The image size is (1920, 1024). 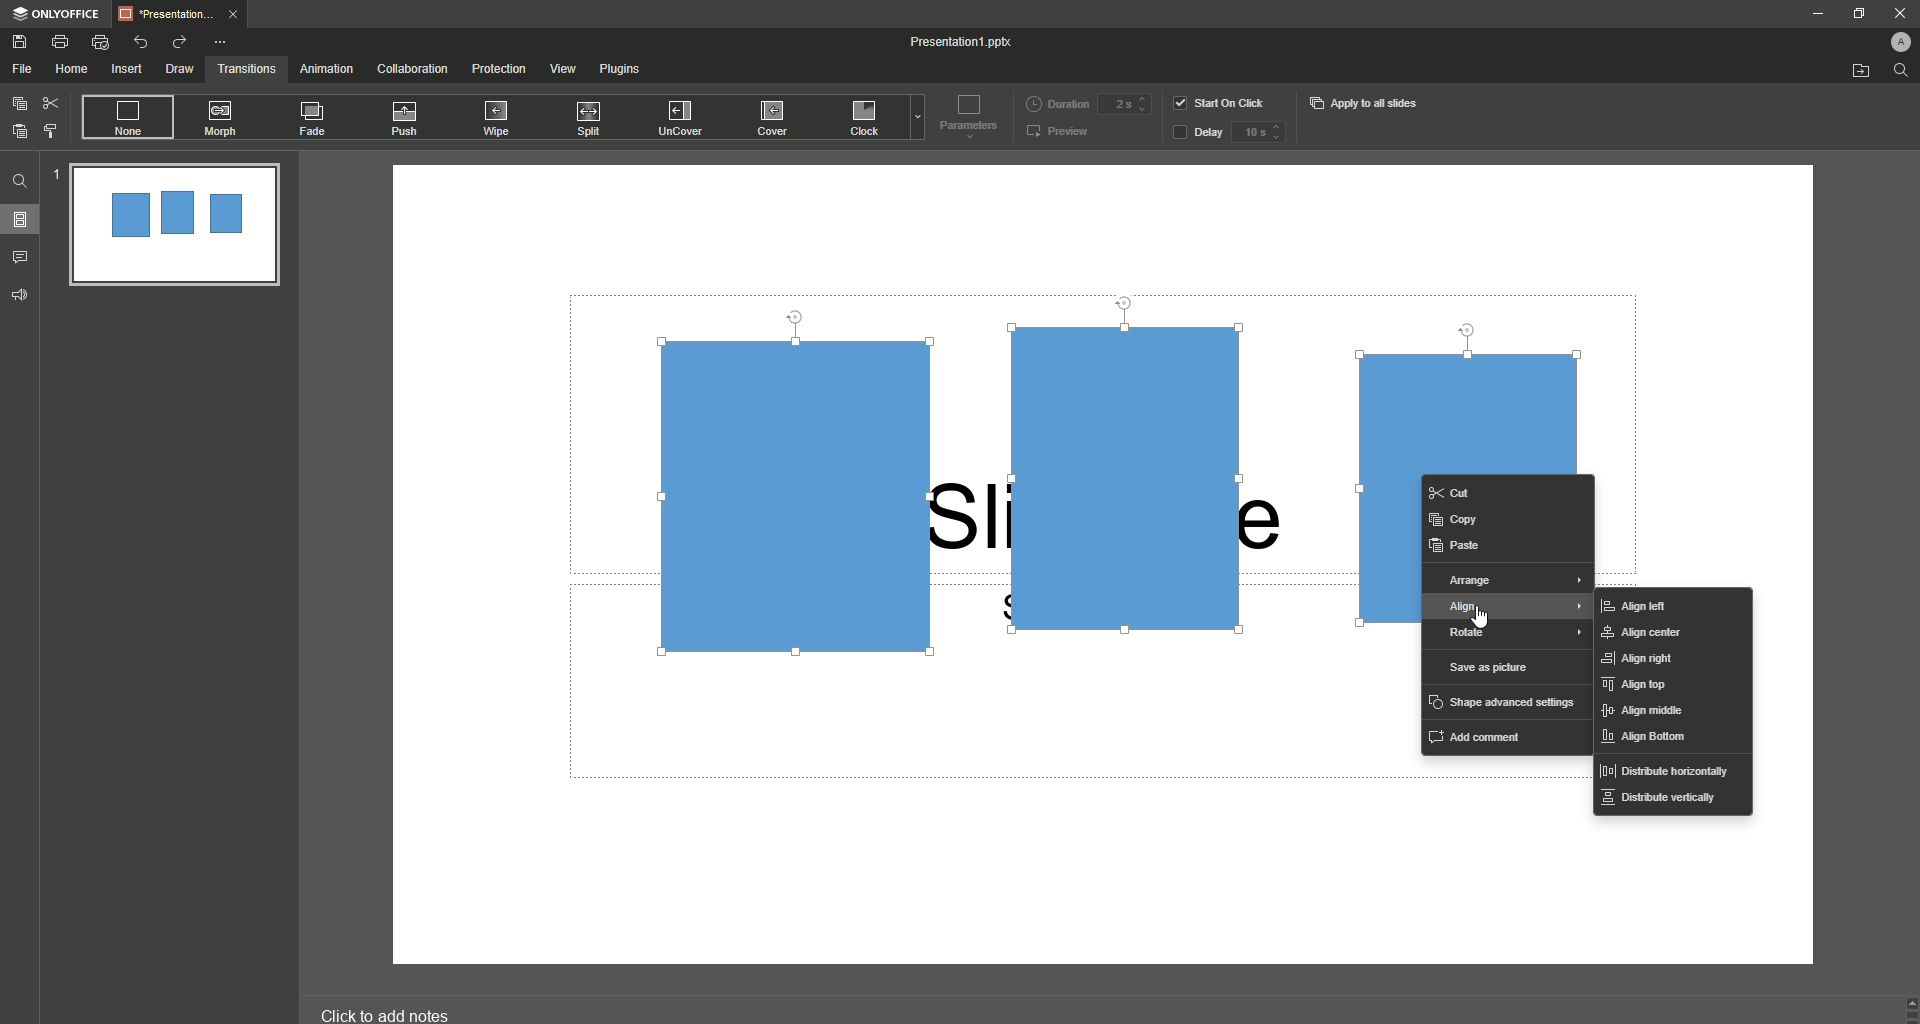 I want to click on Presentation 1, so click(x=964, y=42).